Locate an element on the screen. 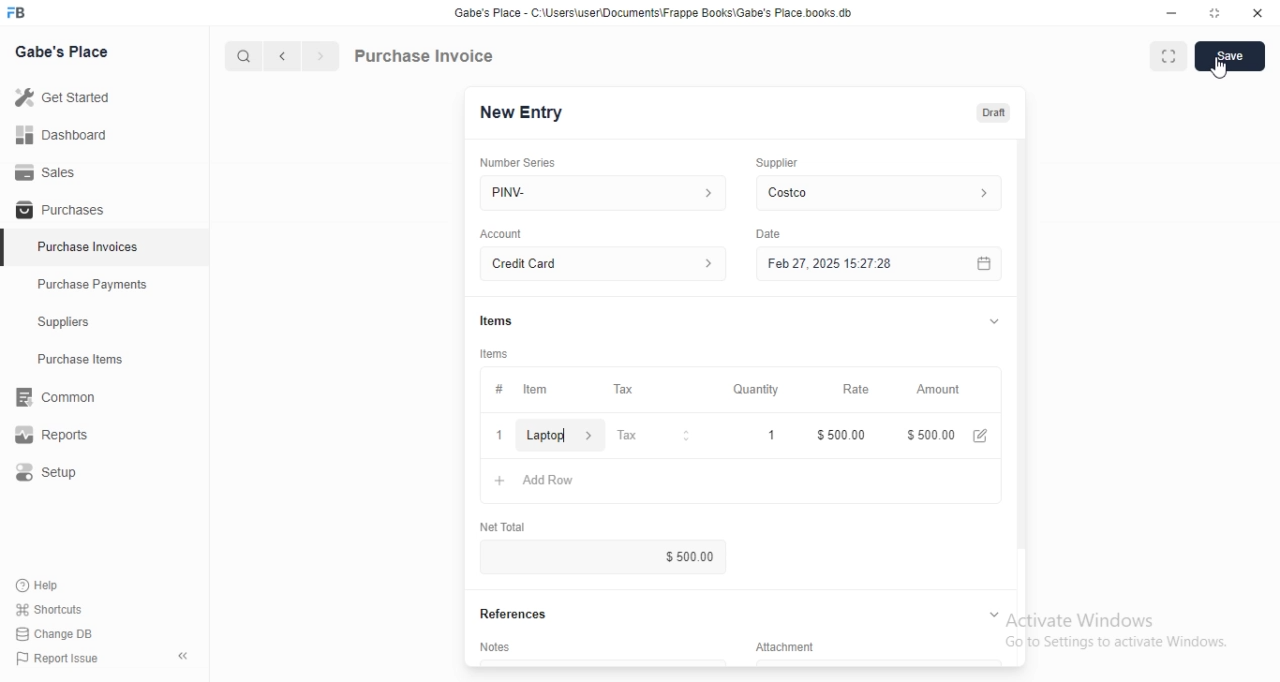 This screenshot has height=682, width=1280. References is located at coordinates (513, 614).